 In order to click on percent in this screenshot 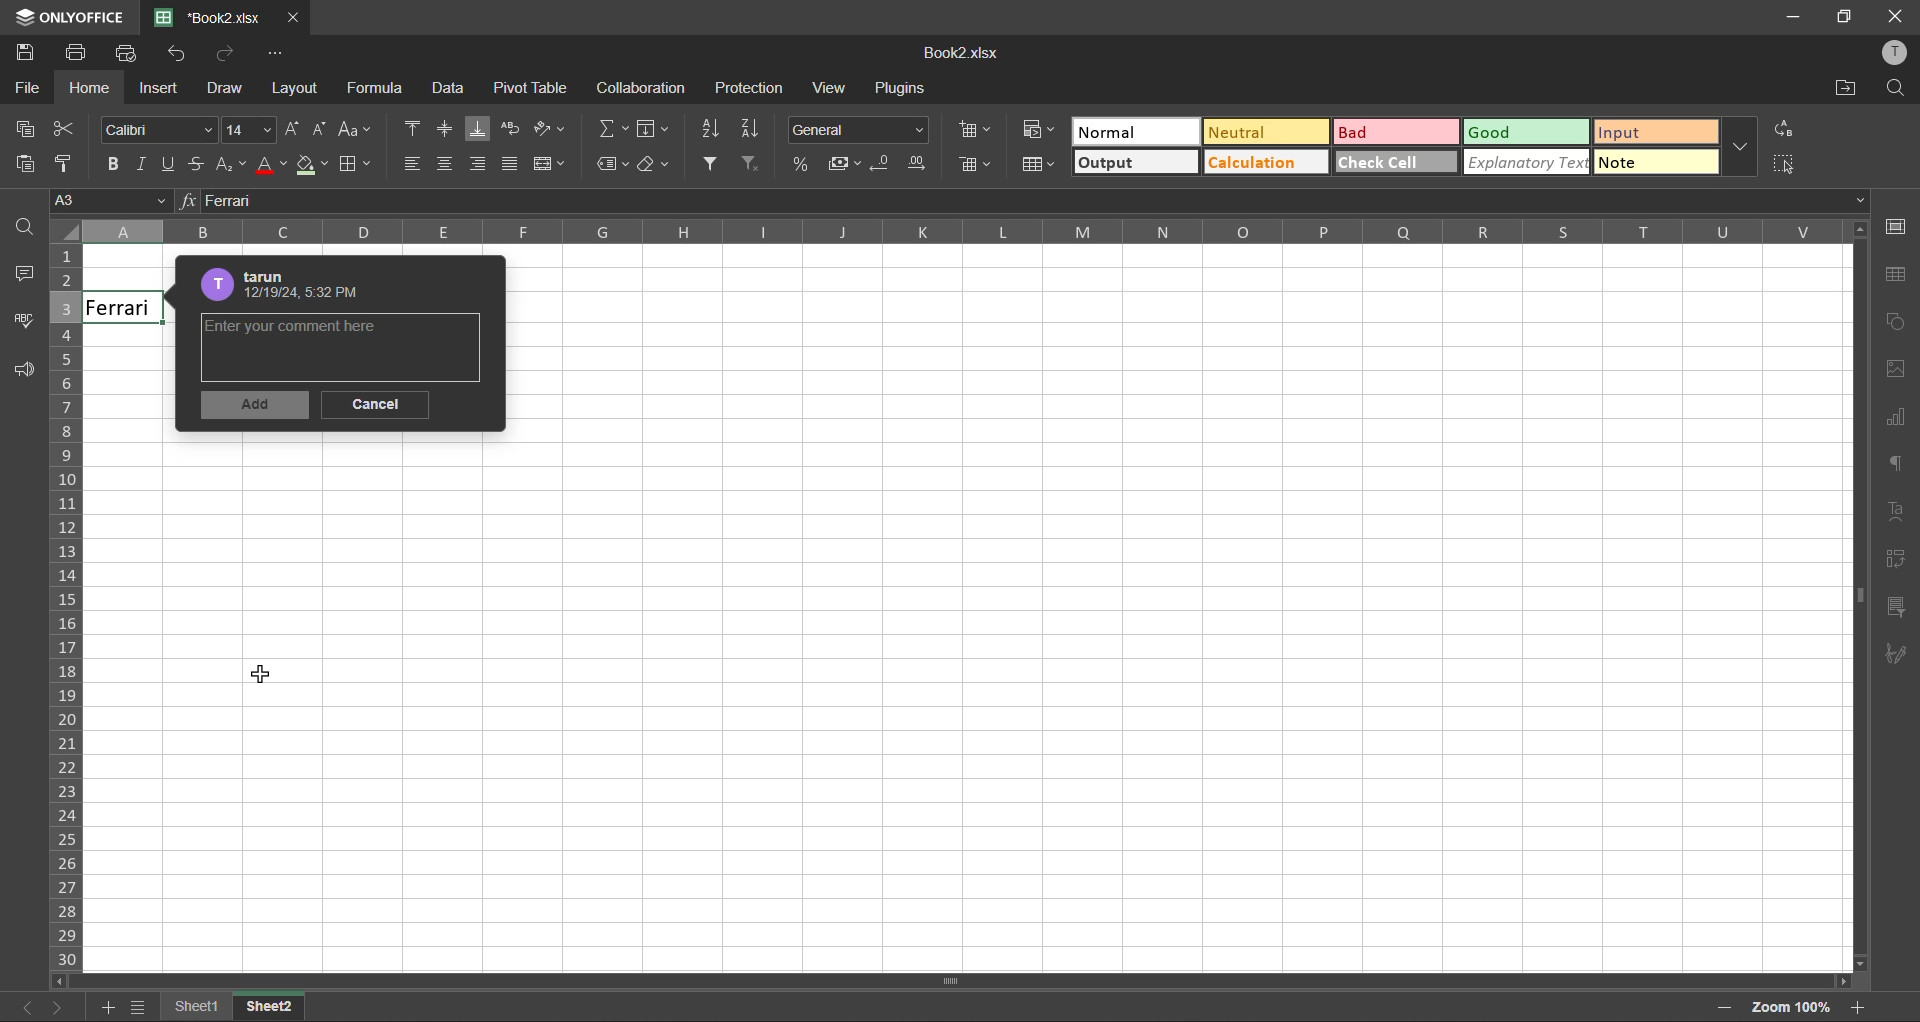, I will do `click(804, 164)`.